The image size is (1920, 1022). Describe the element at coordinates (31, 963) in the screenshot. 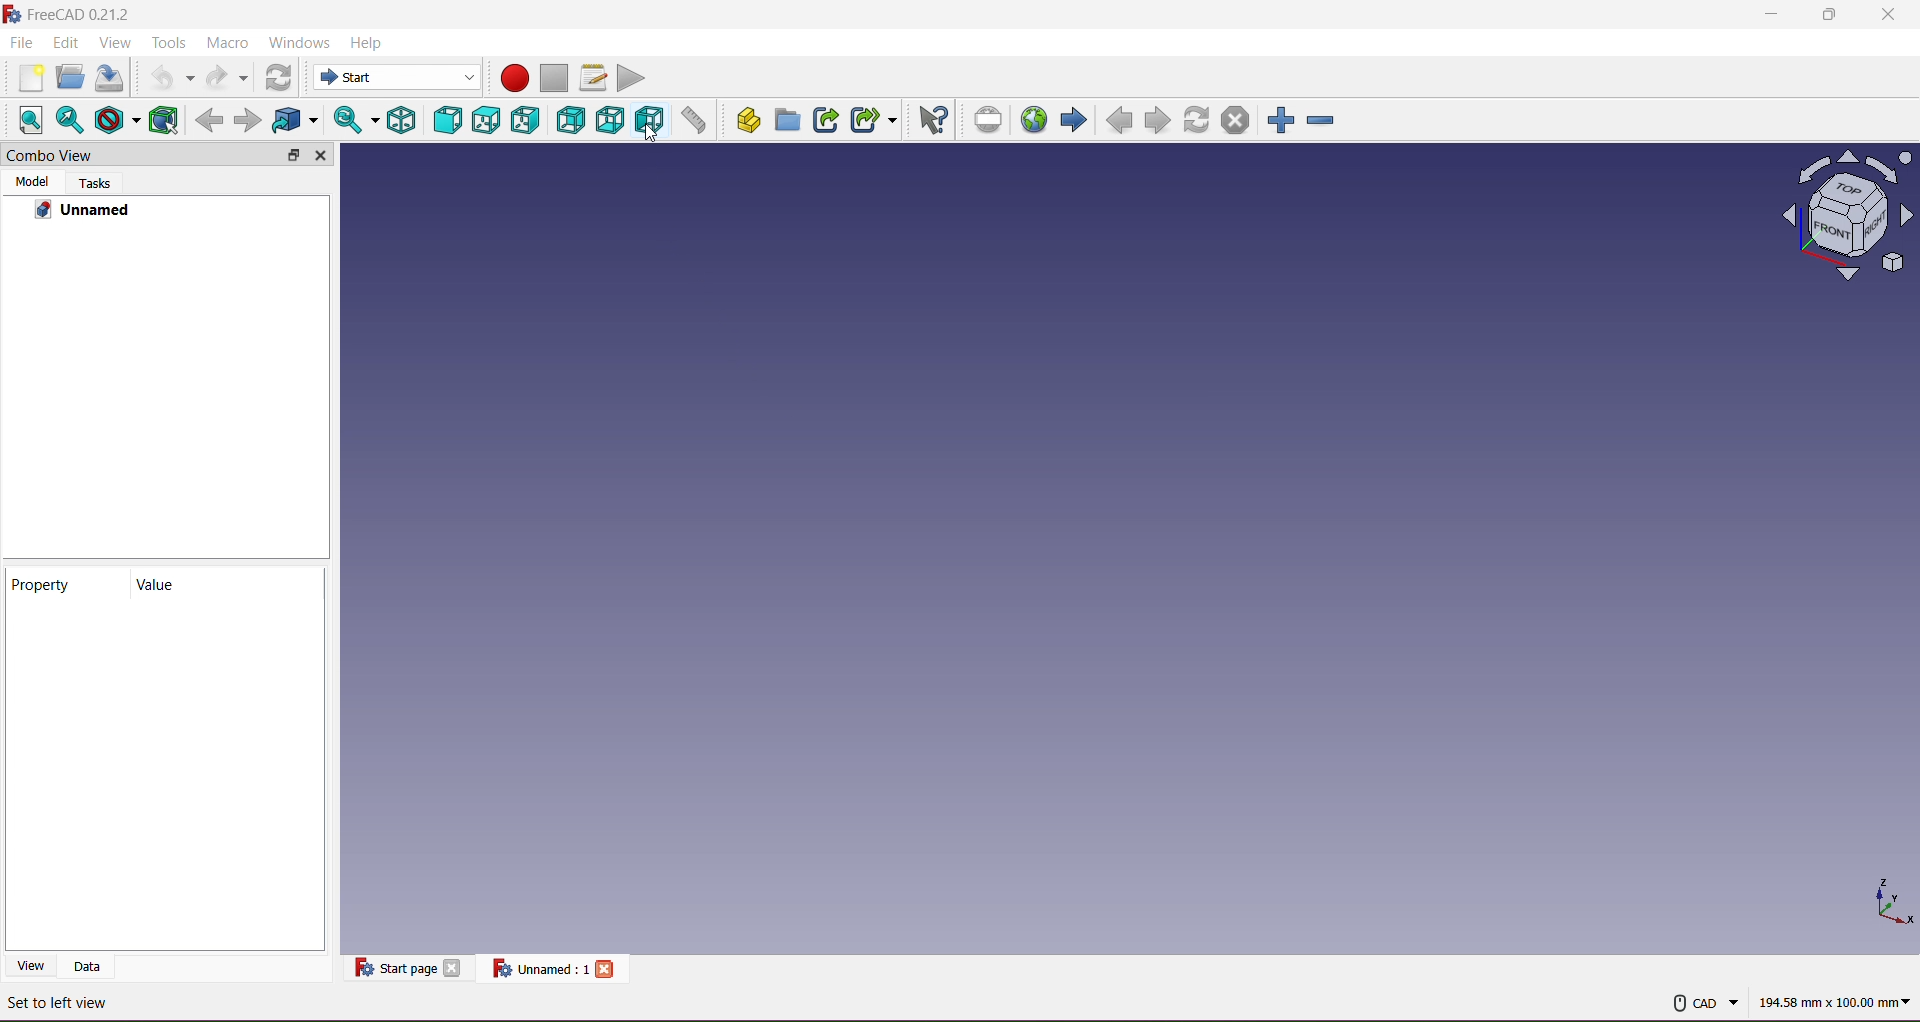

I see `View` at that location.